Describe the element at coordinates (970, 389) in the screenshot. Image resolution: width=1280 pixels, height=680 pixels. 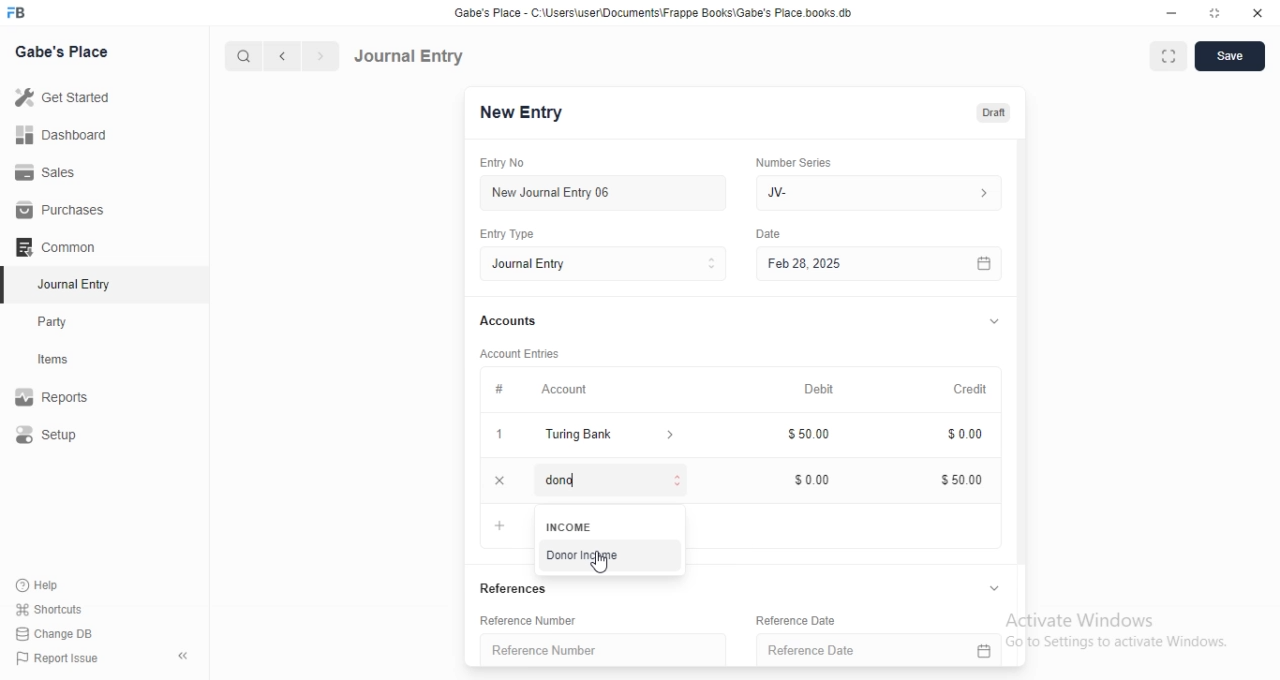
I see `Credit` at that location.